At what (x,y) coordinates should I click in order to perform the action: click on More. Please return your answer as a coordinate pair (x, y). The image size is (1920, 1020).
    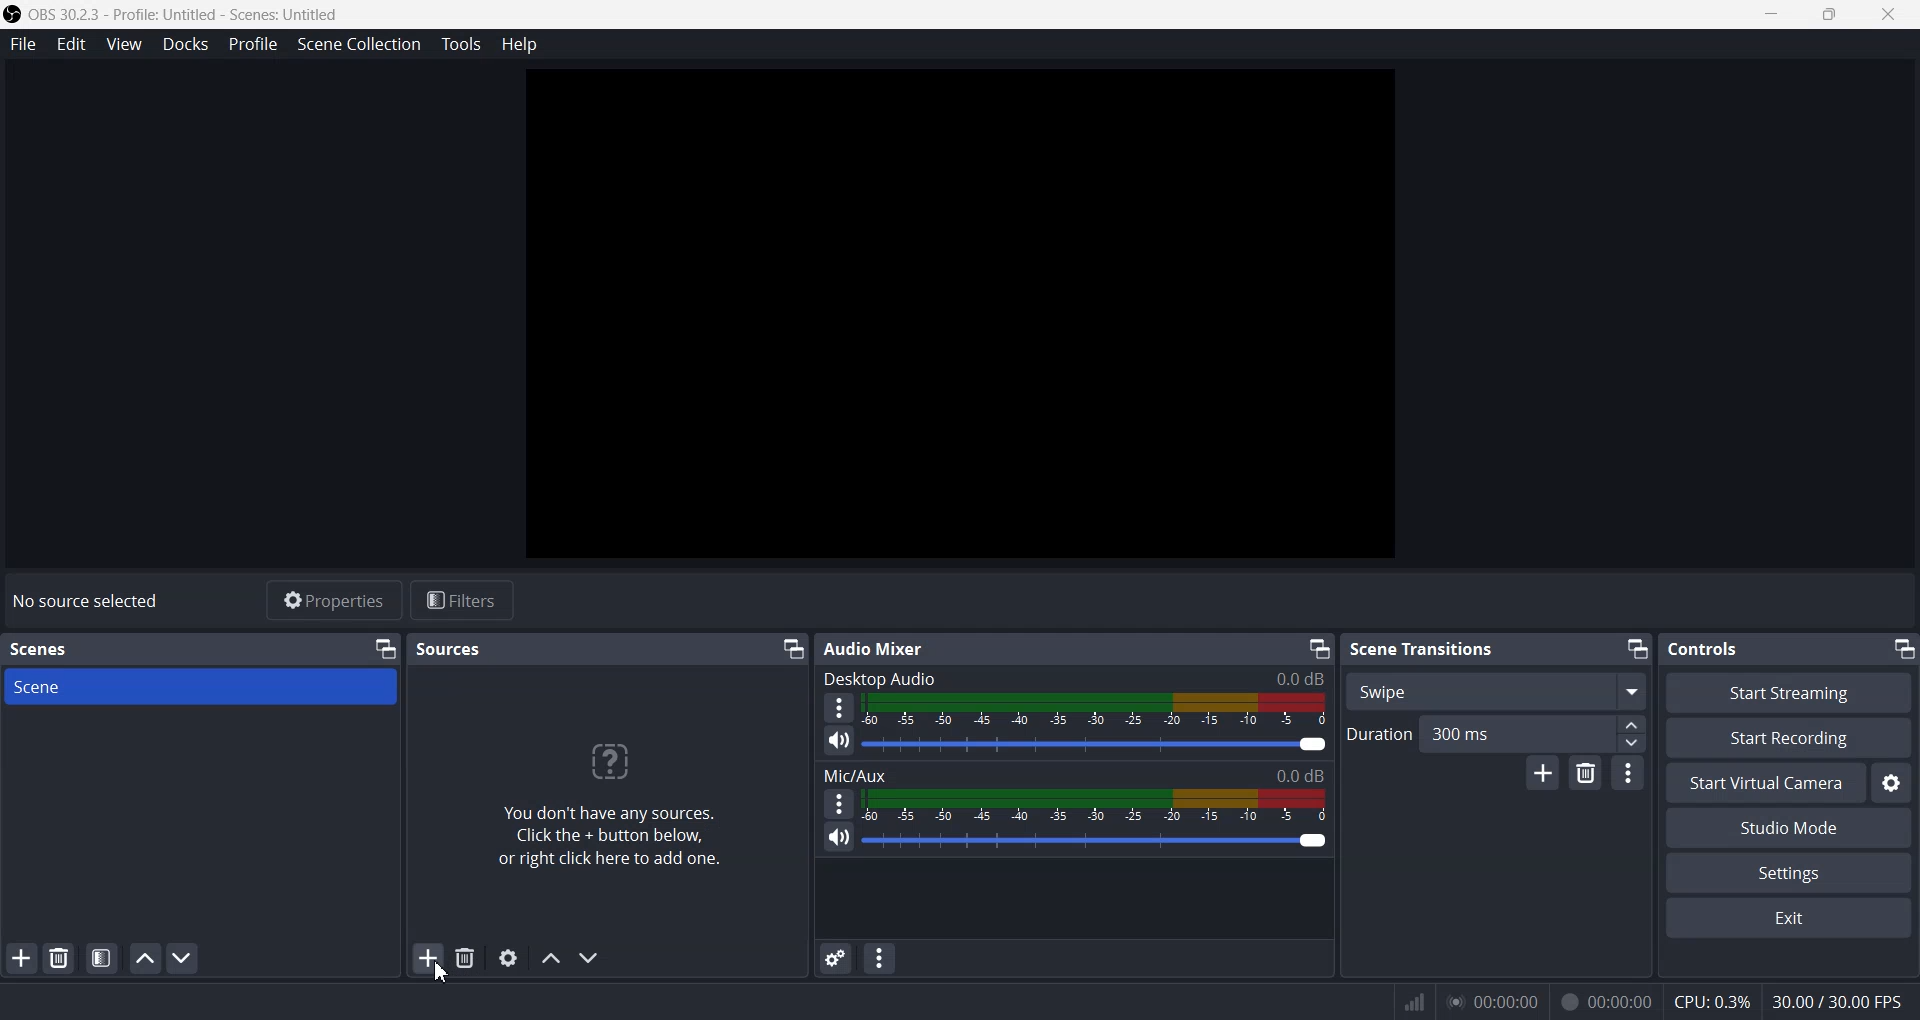
    Looking at the image, I should click on (837, 707).